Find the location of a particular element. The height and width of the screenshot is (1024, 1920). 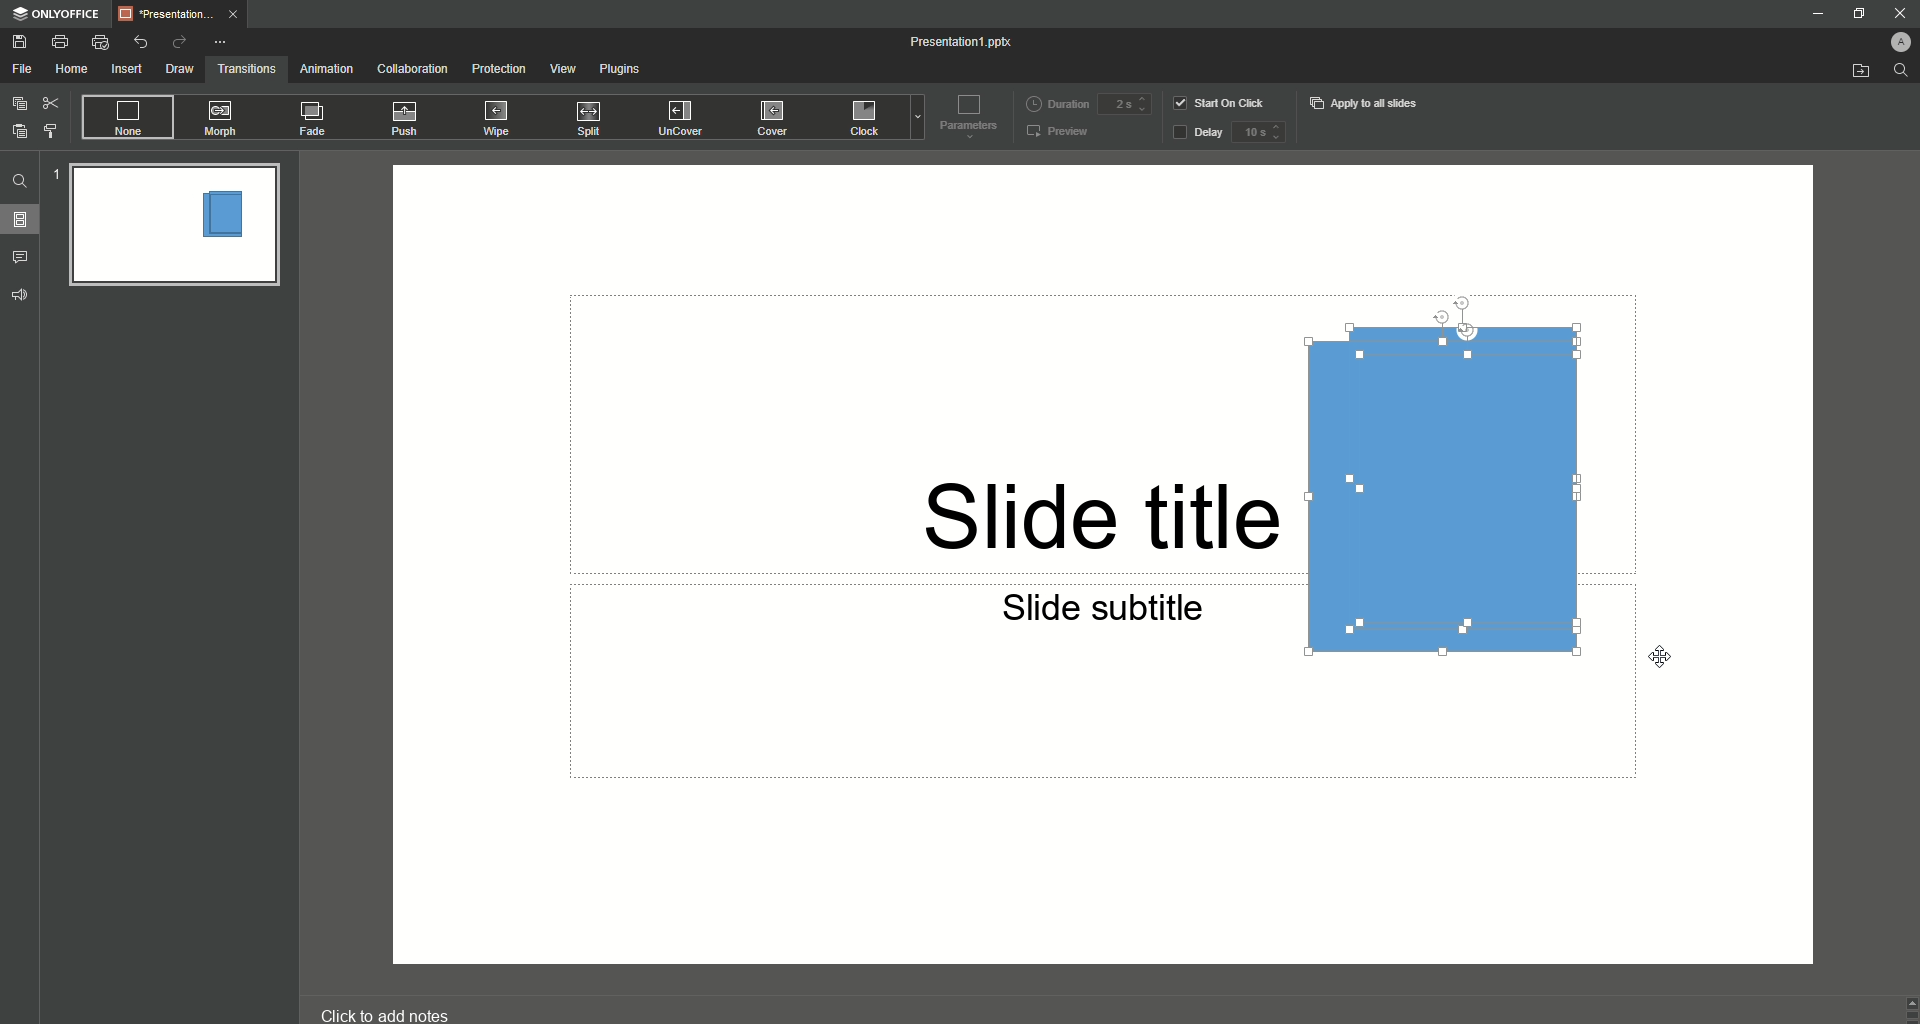

Draw is located at coordinates (180, 69).